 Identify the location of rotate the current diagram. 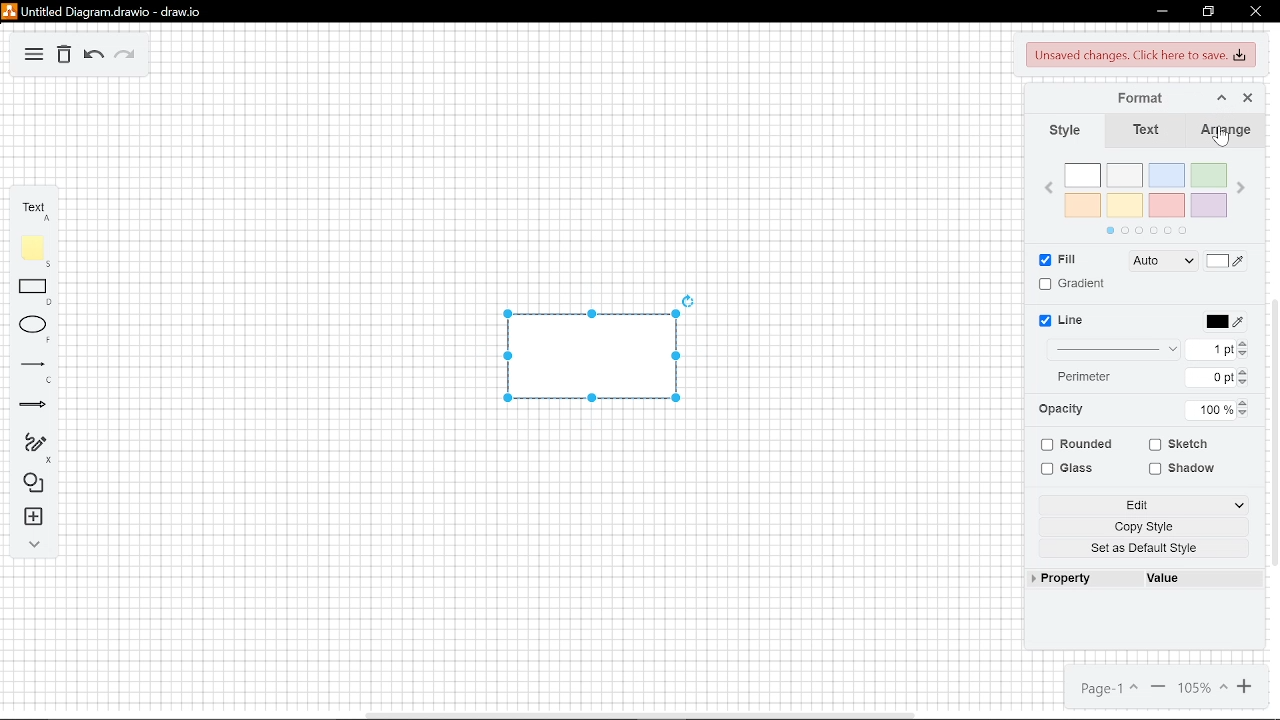
(689, 300).